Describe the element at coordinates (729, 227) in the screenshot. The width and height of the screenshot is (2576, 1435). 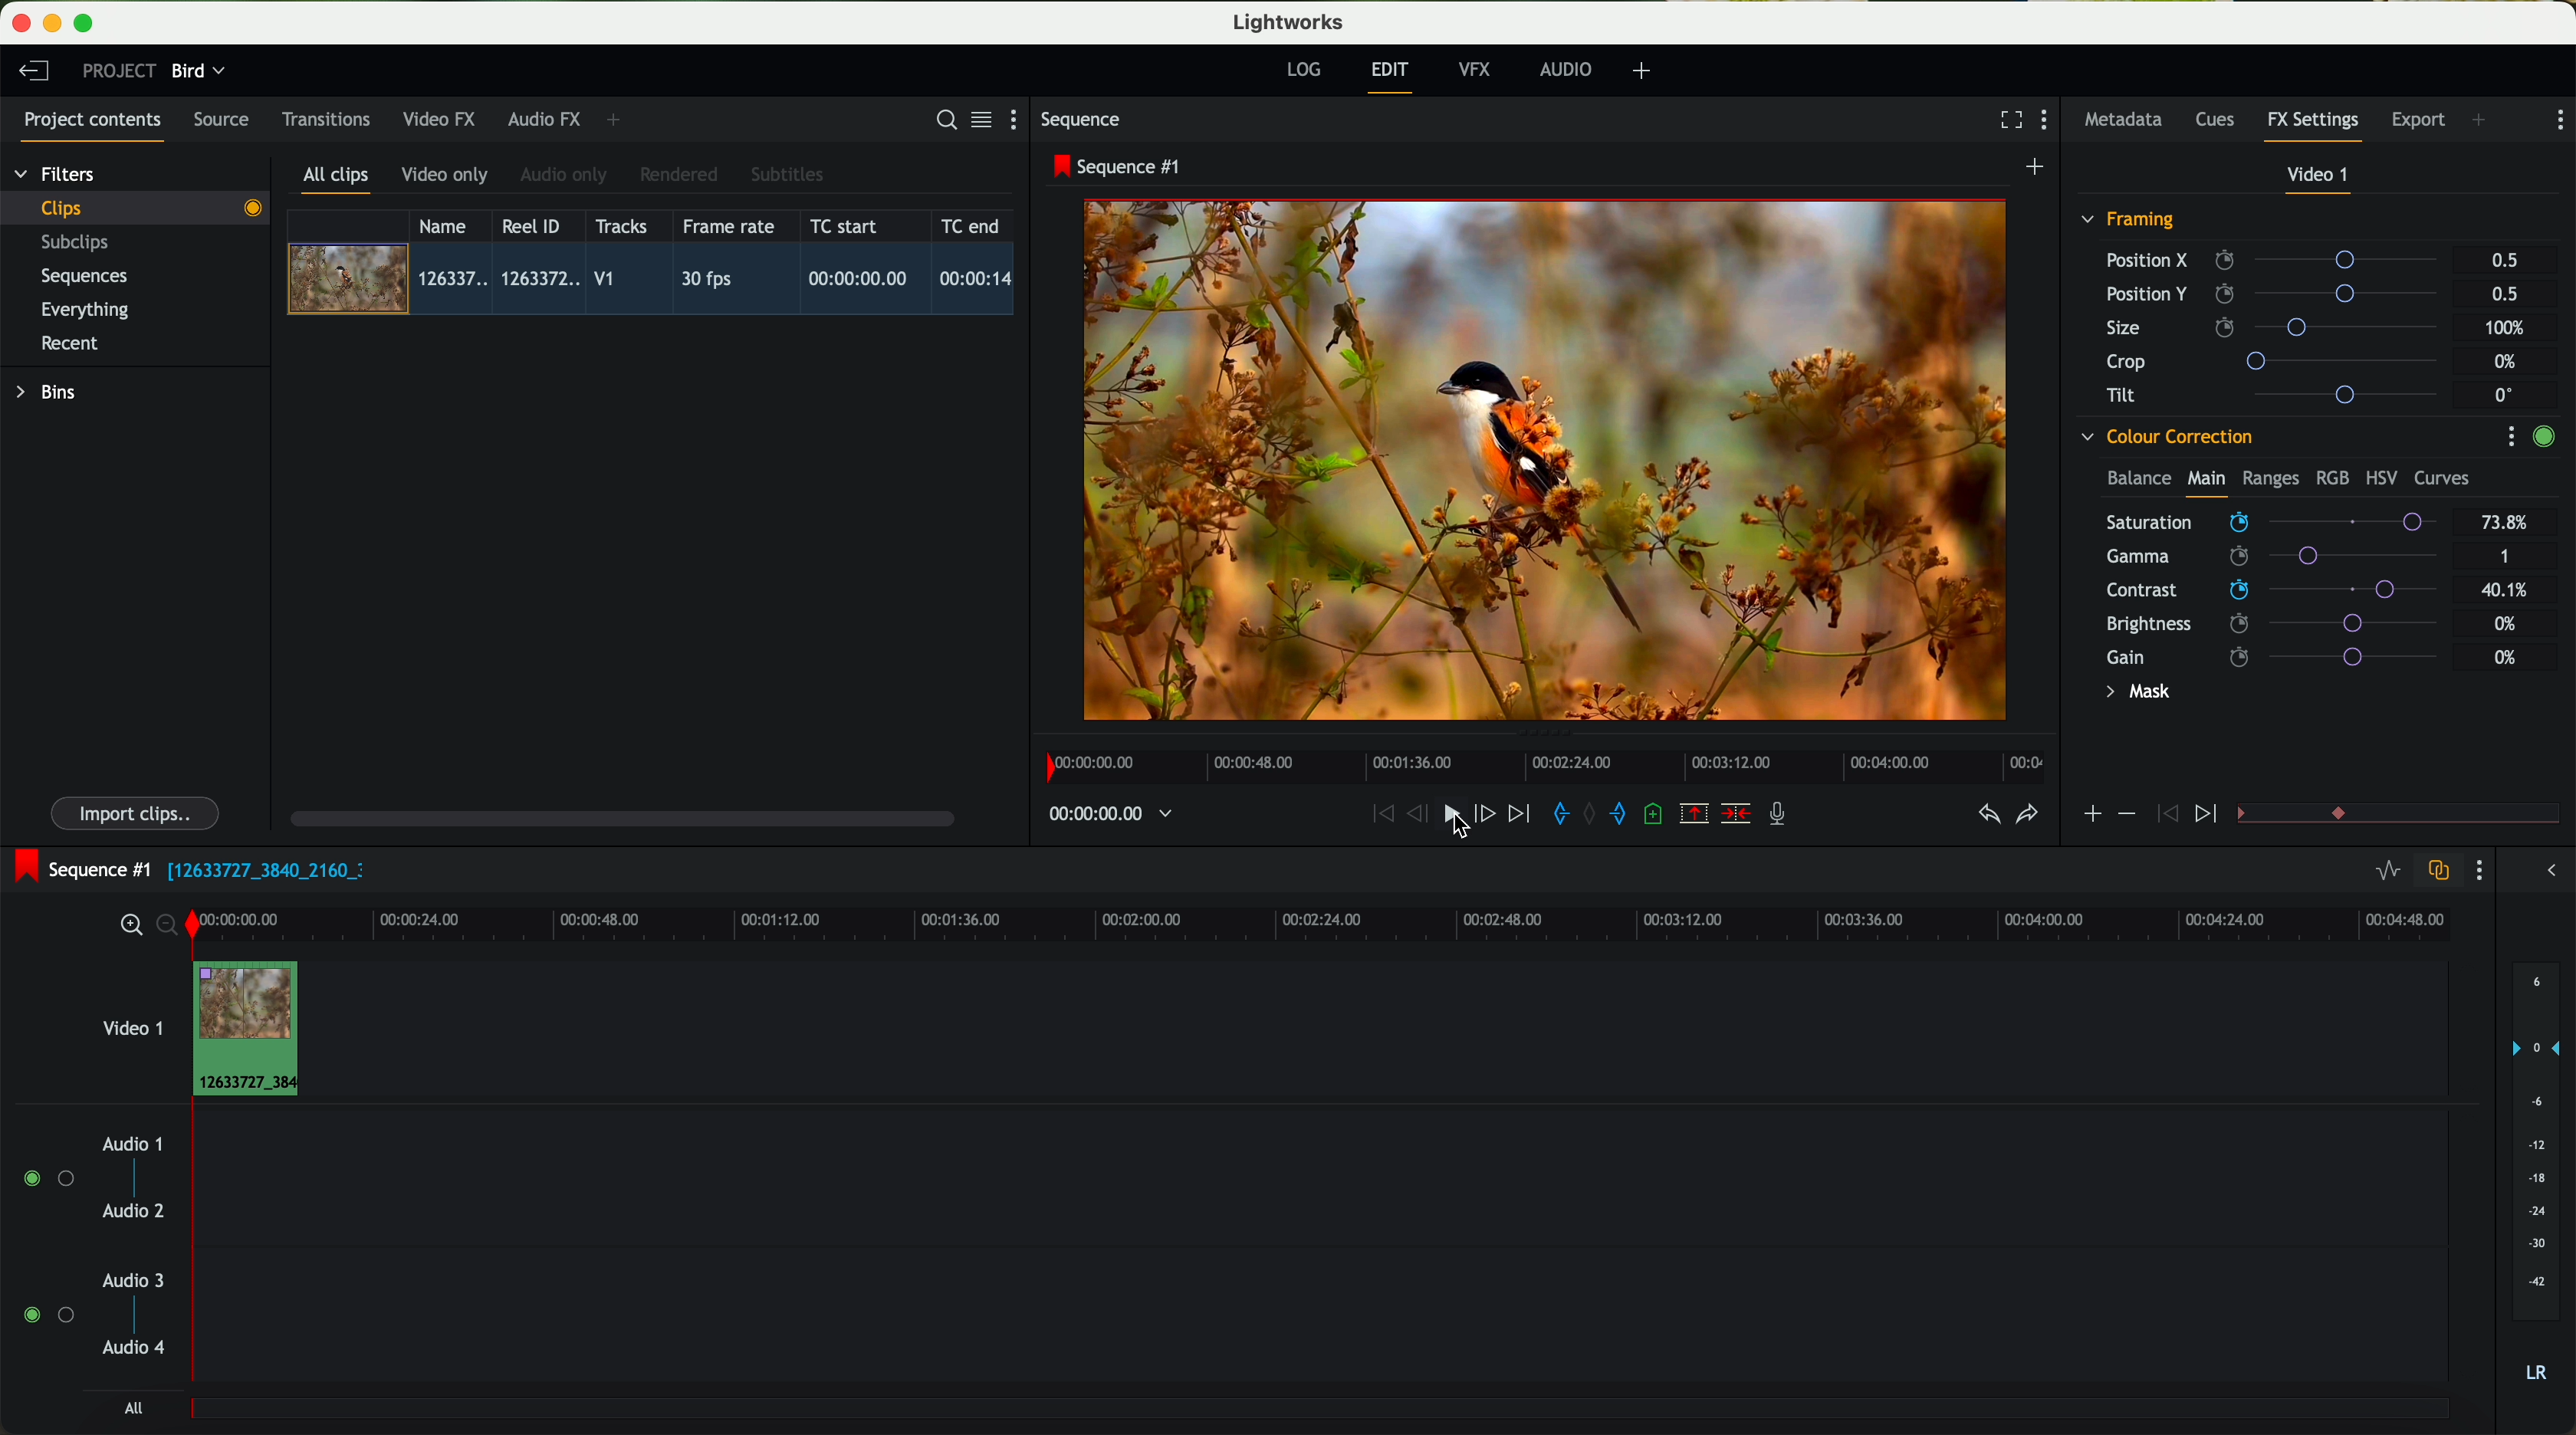
I see `frame rate` at that location.